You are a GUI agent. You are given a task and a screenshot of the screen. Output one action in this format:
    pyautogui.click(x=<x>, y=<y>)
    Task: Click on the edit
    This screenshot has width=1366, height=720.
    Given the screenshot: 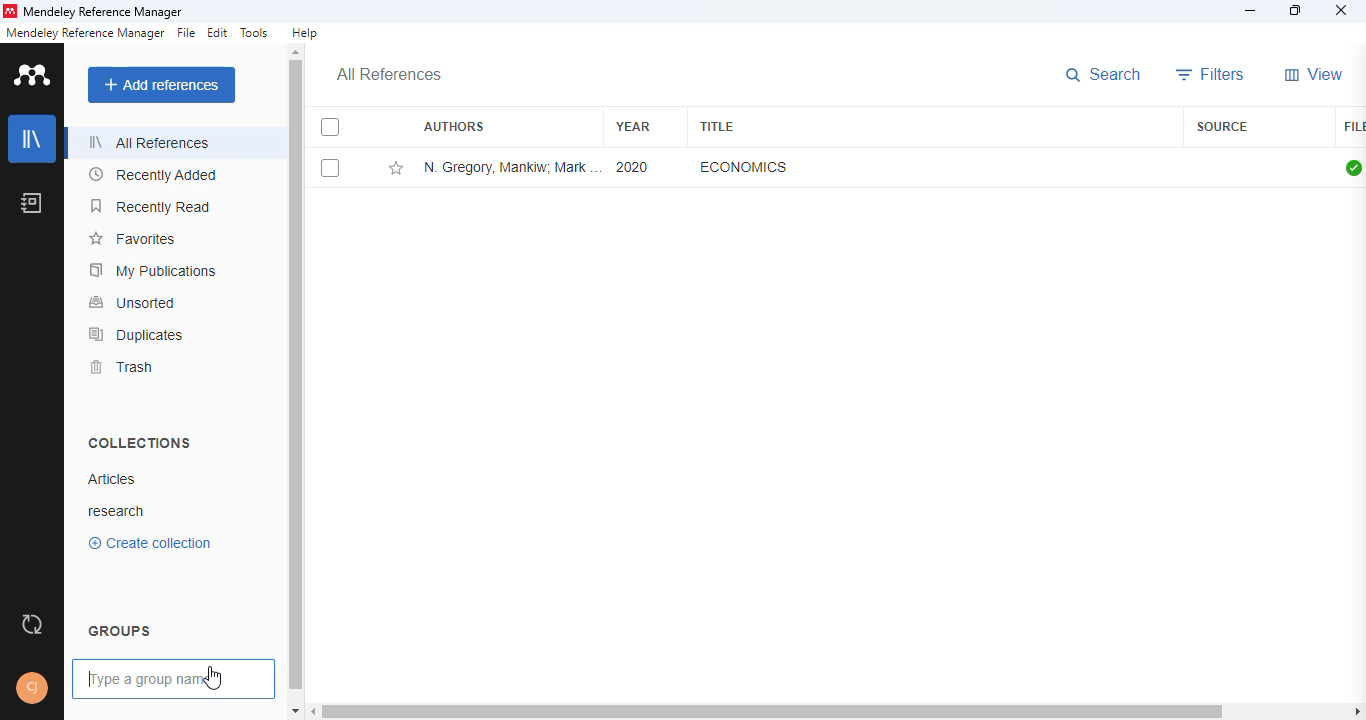 What is the action you would take?
    pyautogui.click(x=218, y=32)
    